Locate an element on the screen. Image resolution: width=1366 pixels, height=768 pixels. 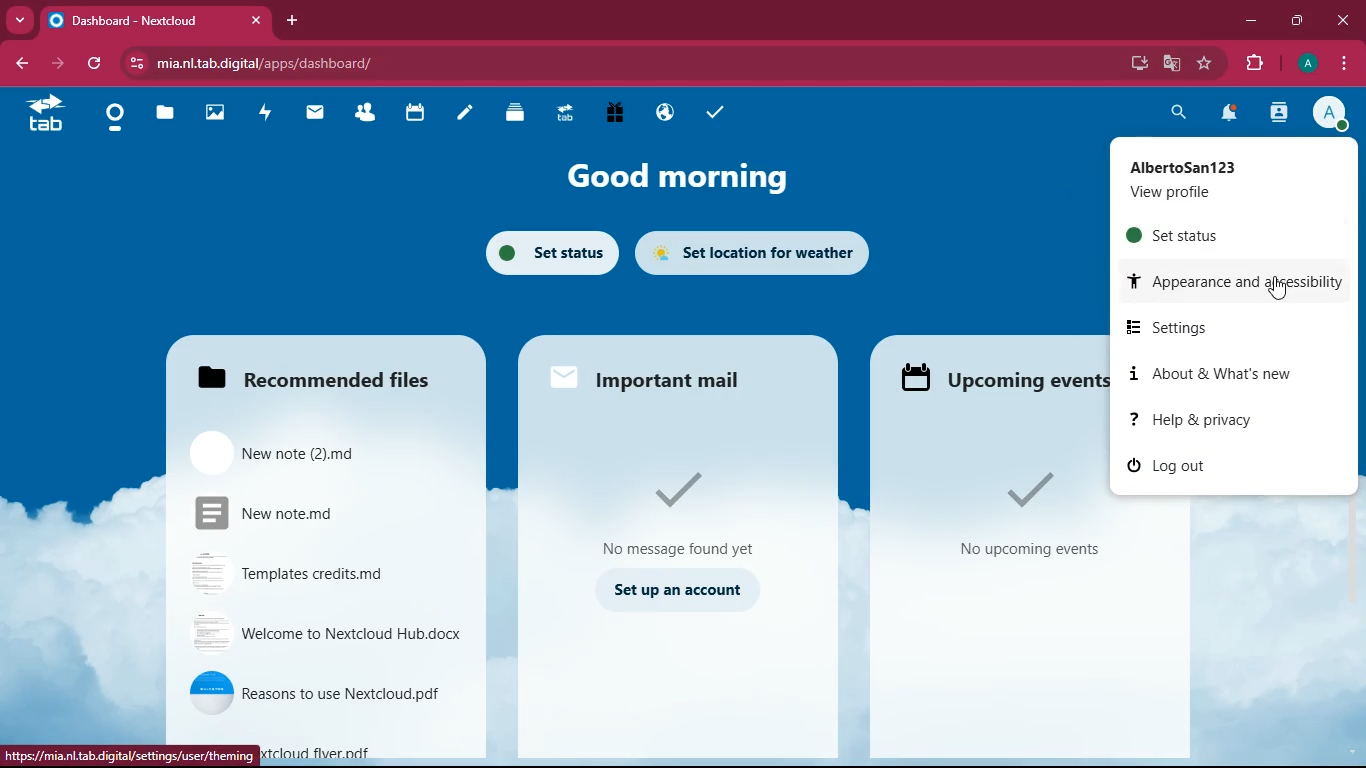
minimize is located at coordinates (1247, 23).